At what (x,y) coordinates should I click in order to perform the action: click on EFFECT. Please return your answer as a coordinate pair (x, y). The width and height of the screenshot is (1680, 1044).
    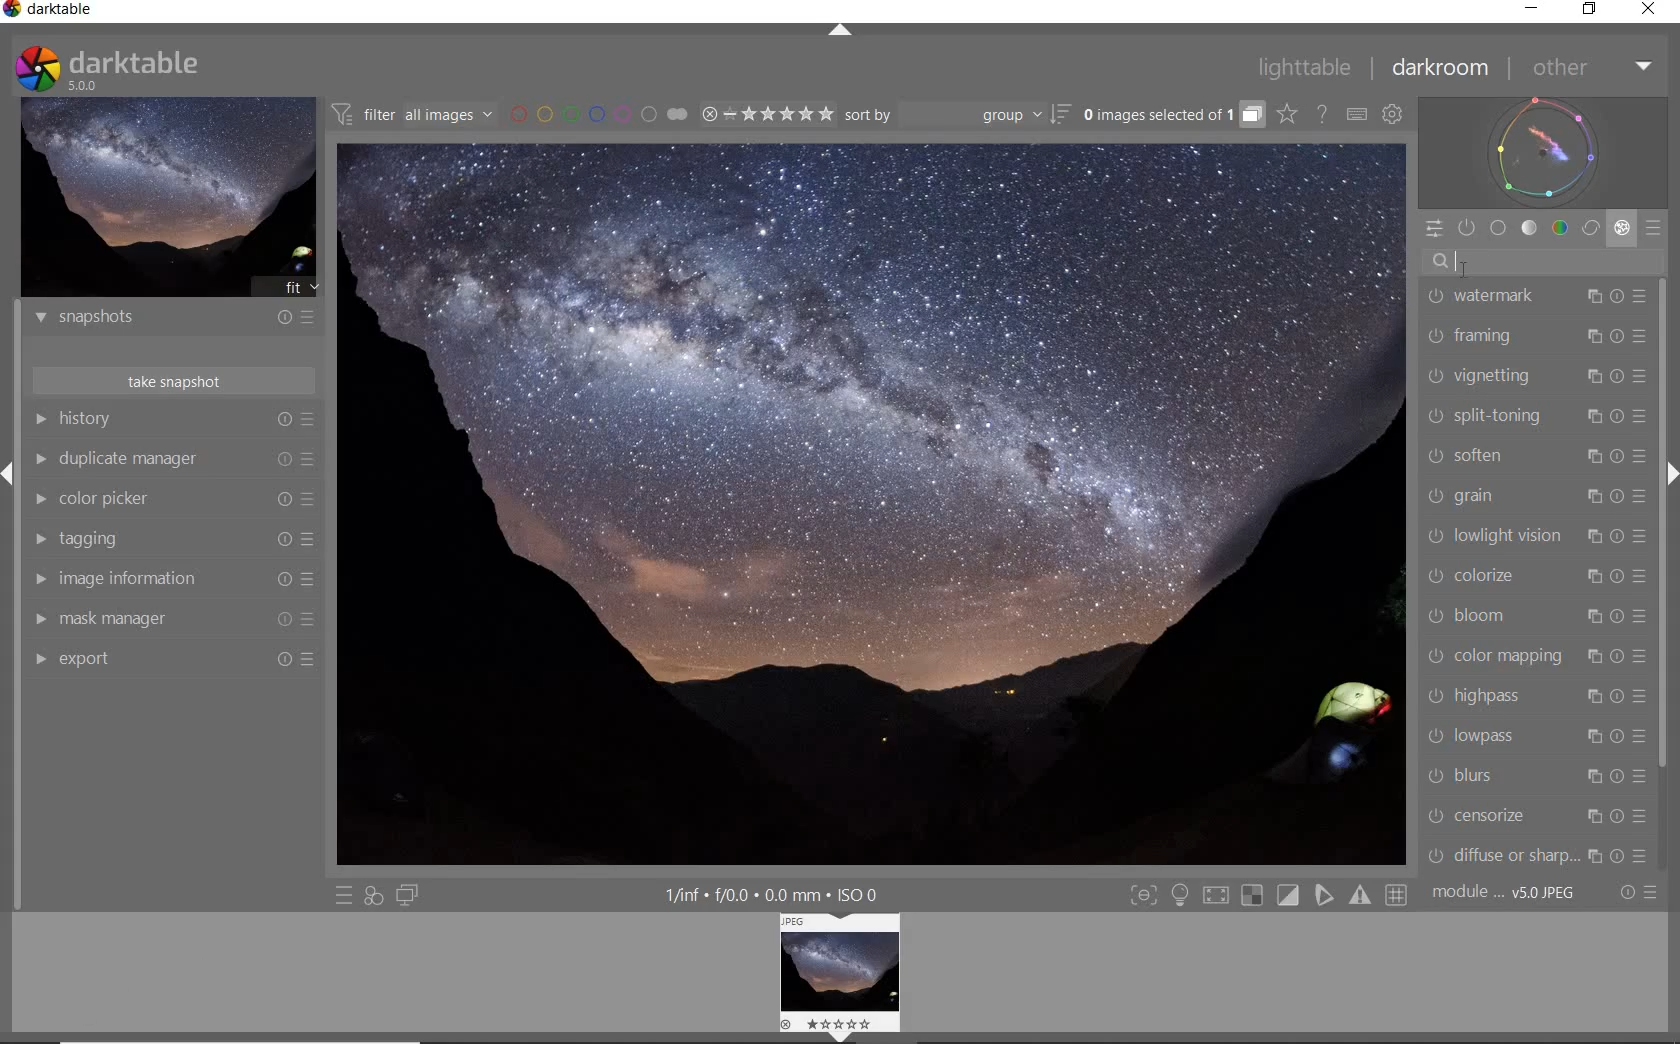
    Looking at the image, I should click on (1621, 228).